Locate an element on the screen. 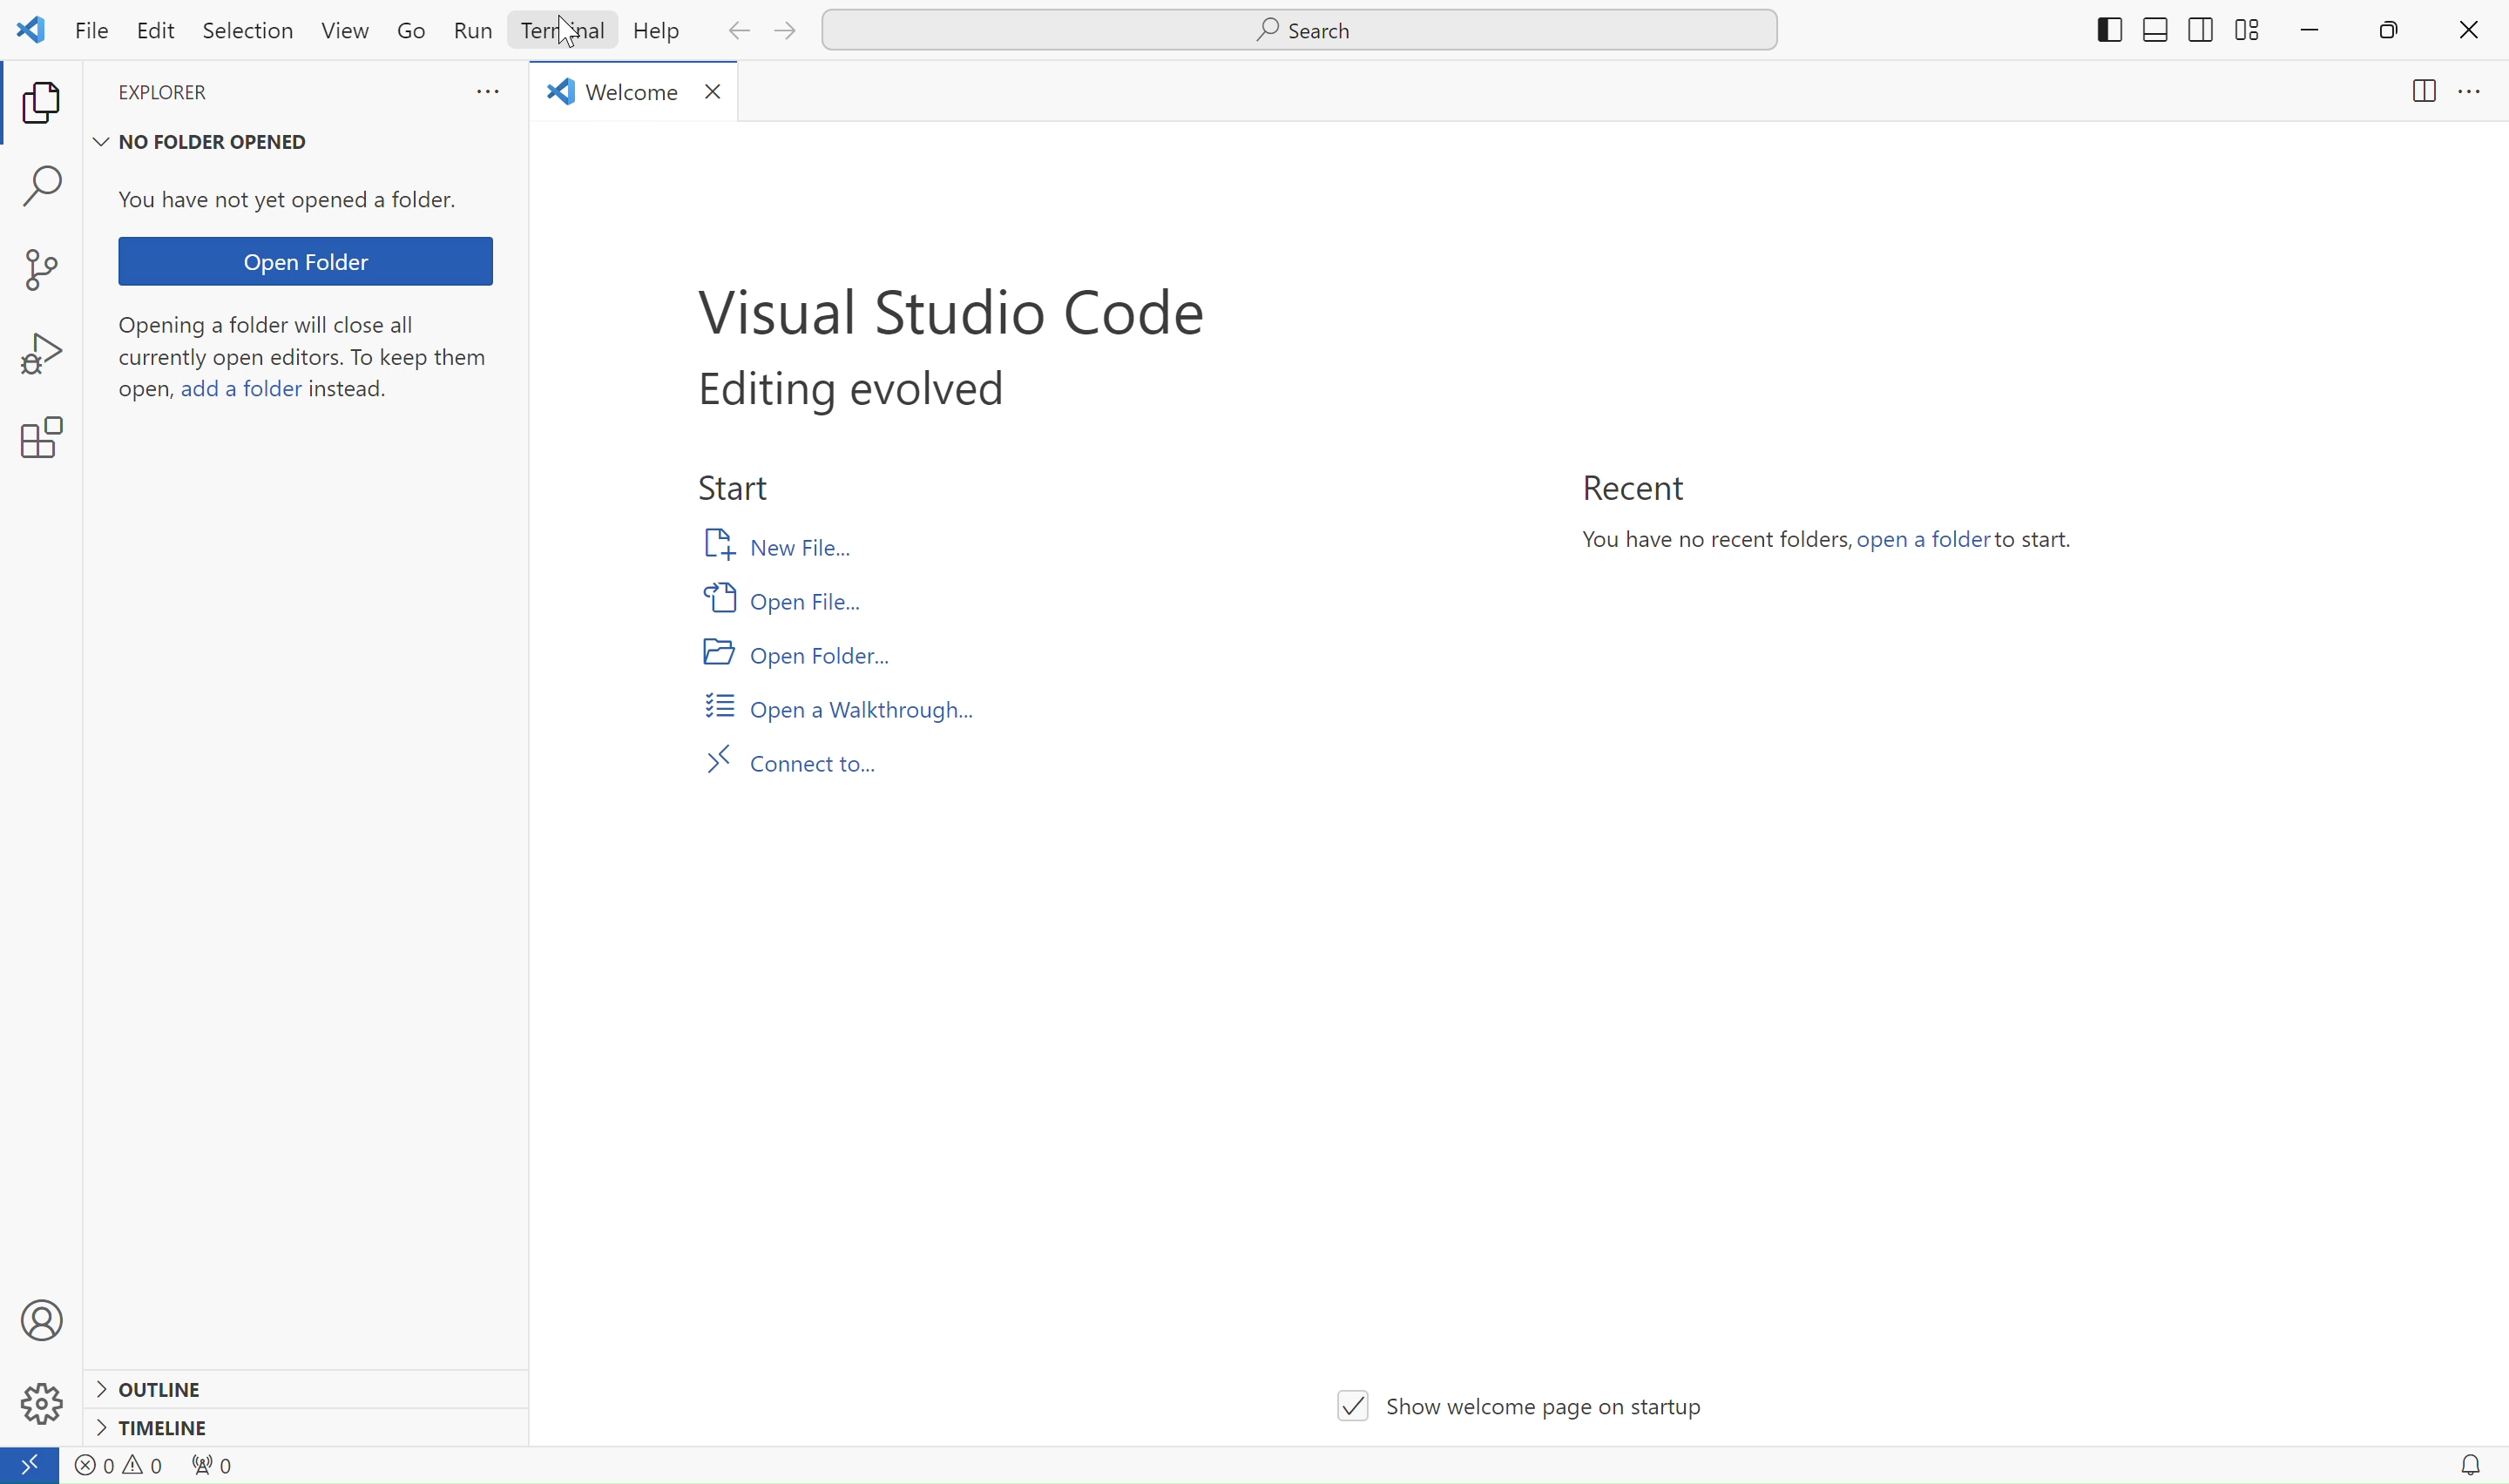 This screenshot has height=1484, width=2509. settings is located at coordinates (57, 436).